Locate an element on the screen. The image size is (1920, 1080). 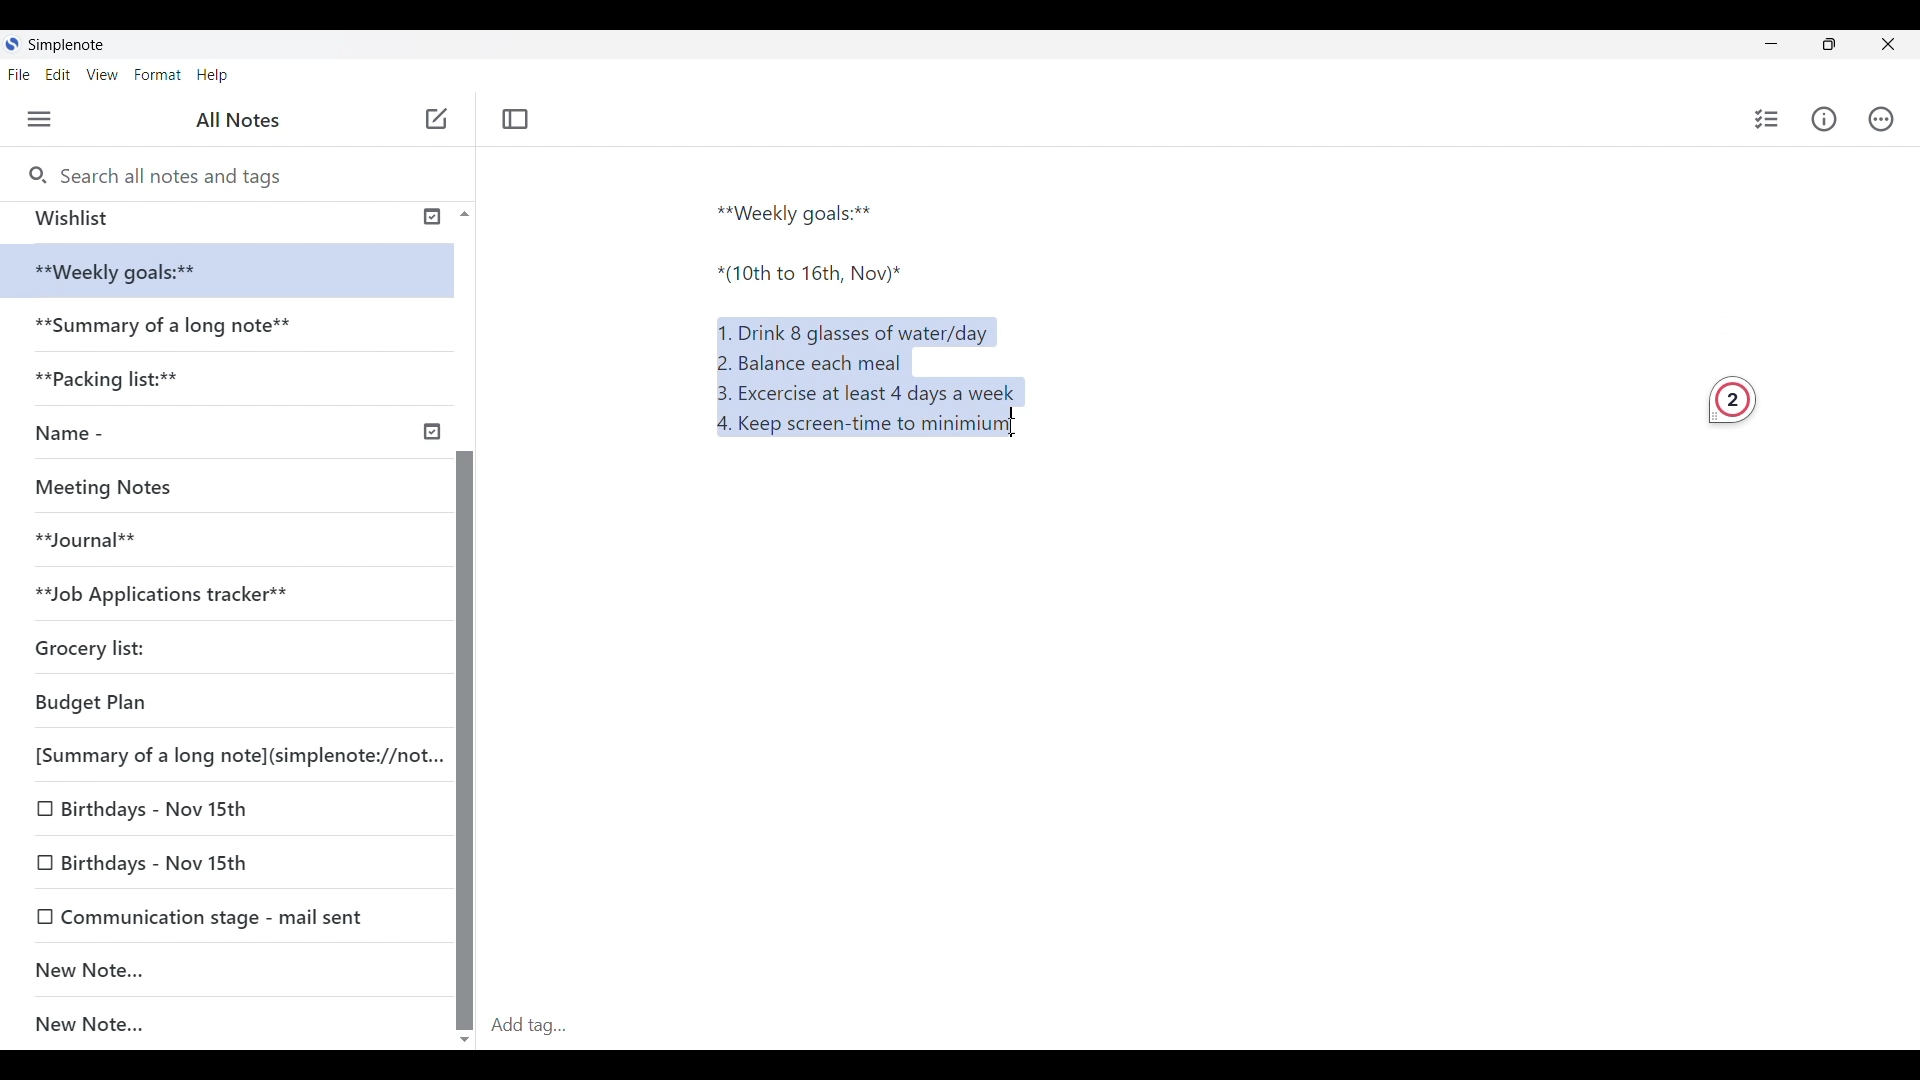
Checklist is located at coordinates (1763, 119).